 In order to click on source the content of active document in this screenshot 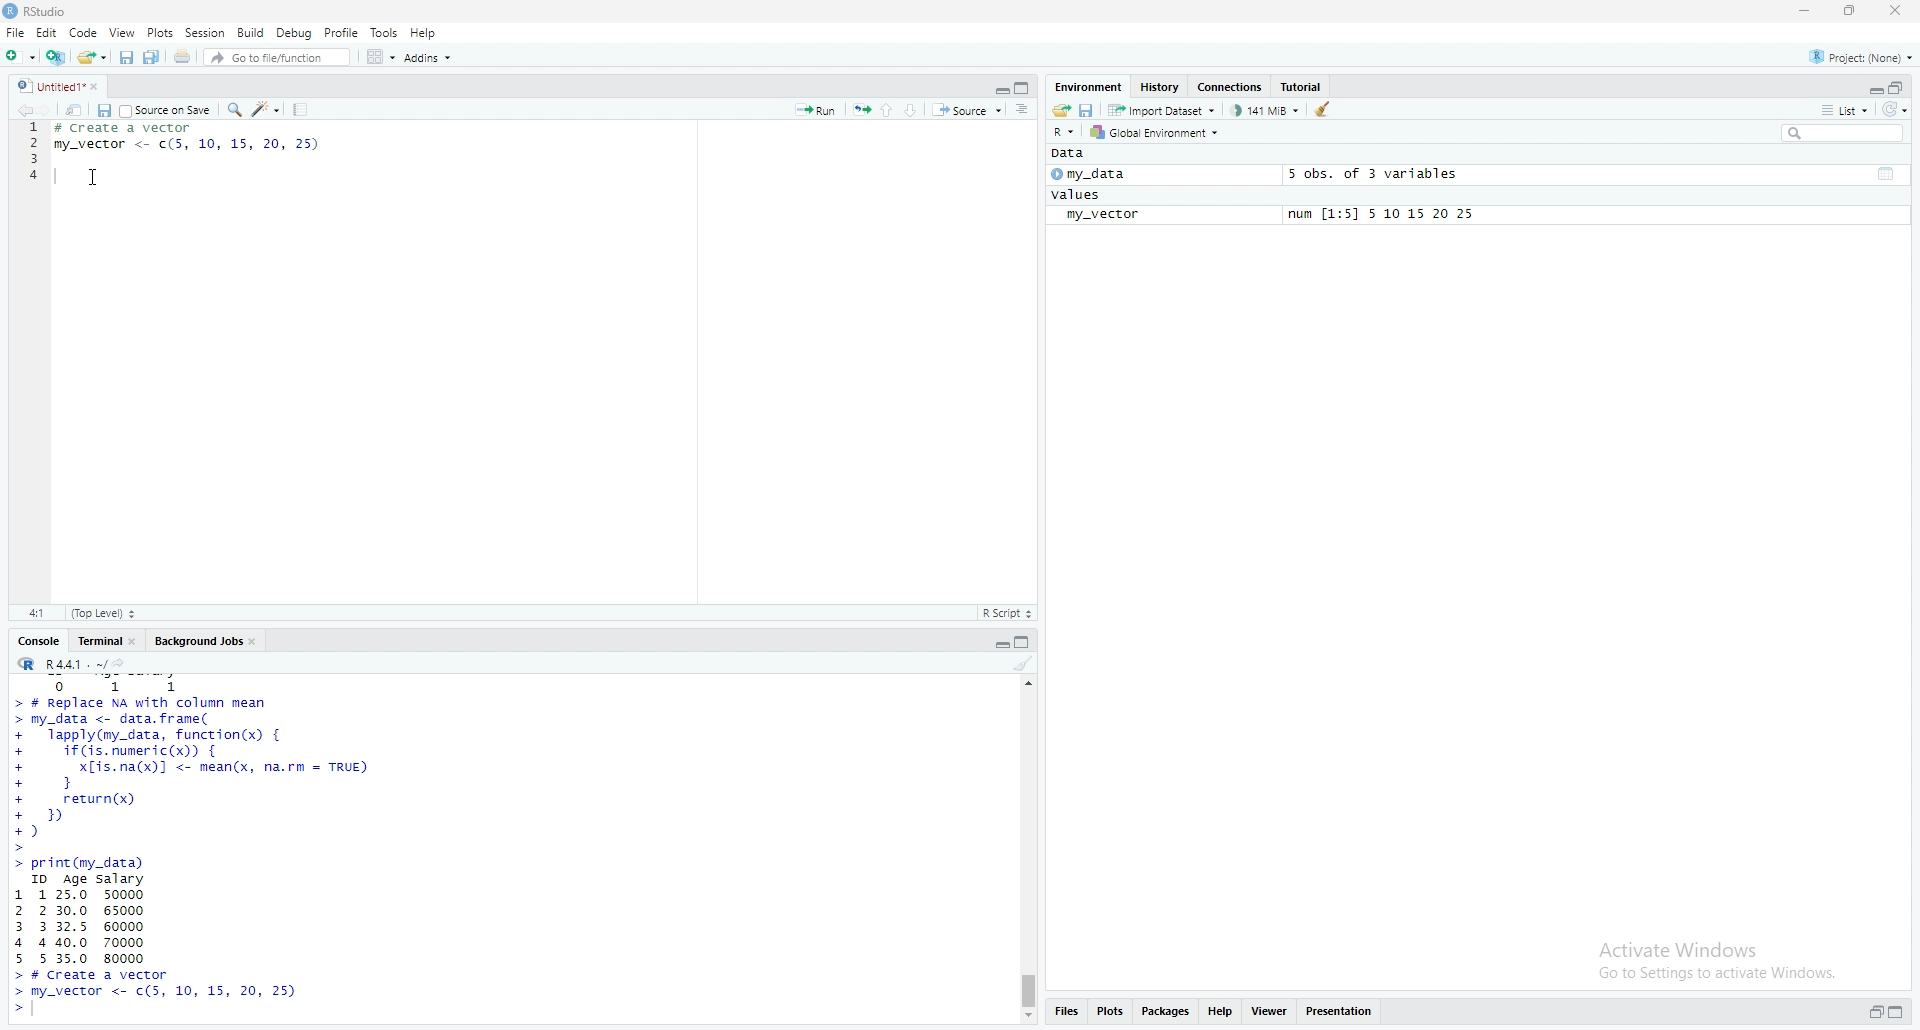, I will do `click(970, 110)`.